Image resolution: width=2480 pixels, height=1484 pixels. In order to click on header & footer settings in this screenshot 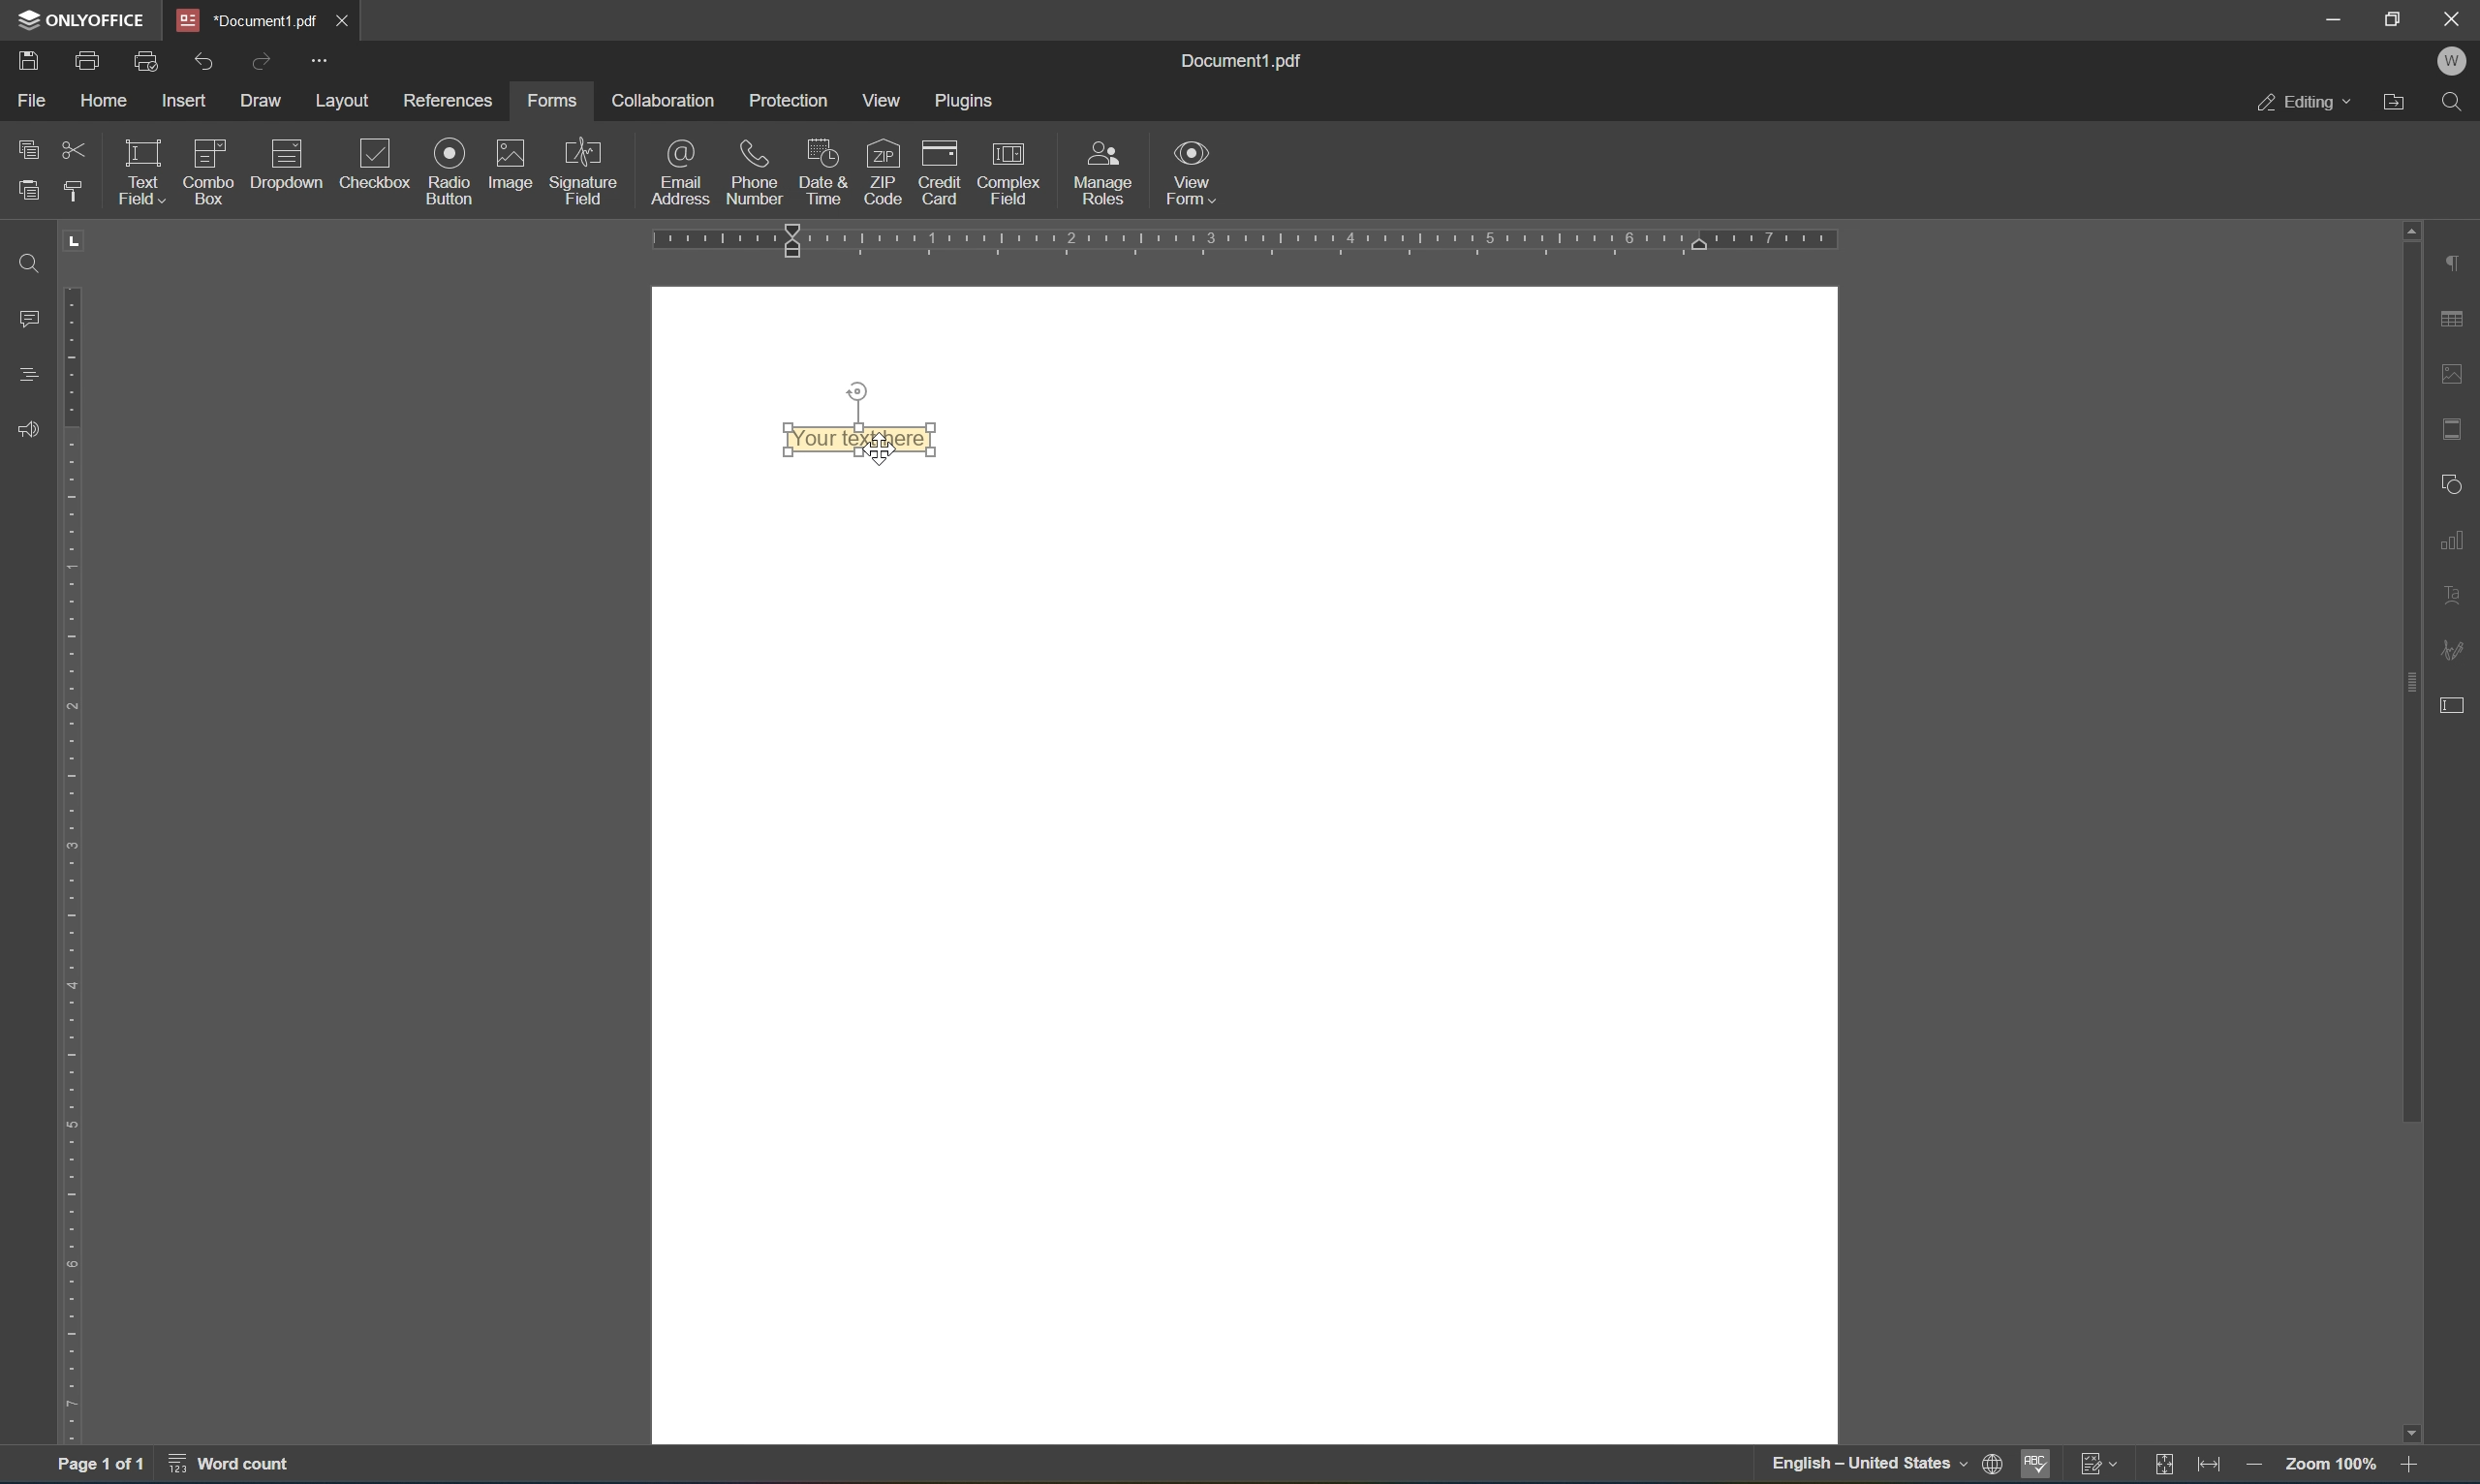, I will do `click(2454, 431)`.